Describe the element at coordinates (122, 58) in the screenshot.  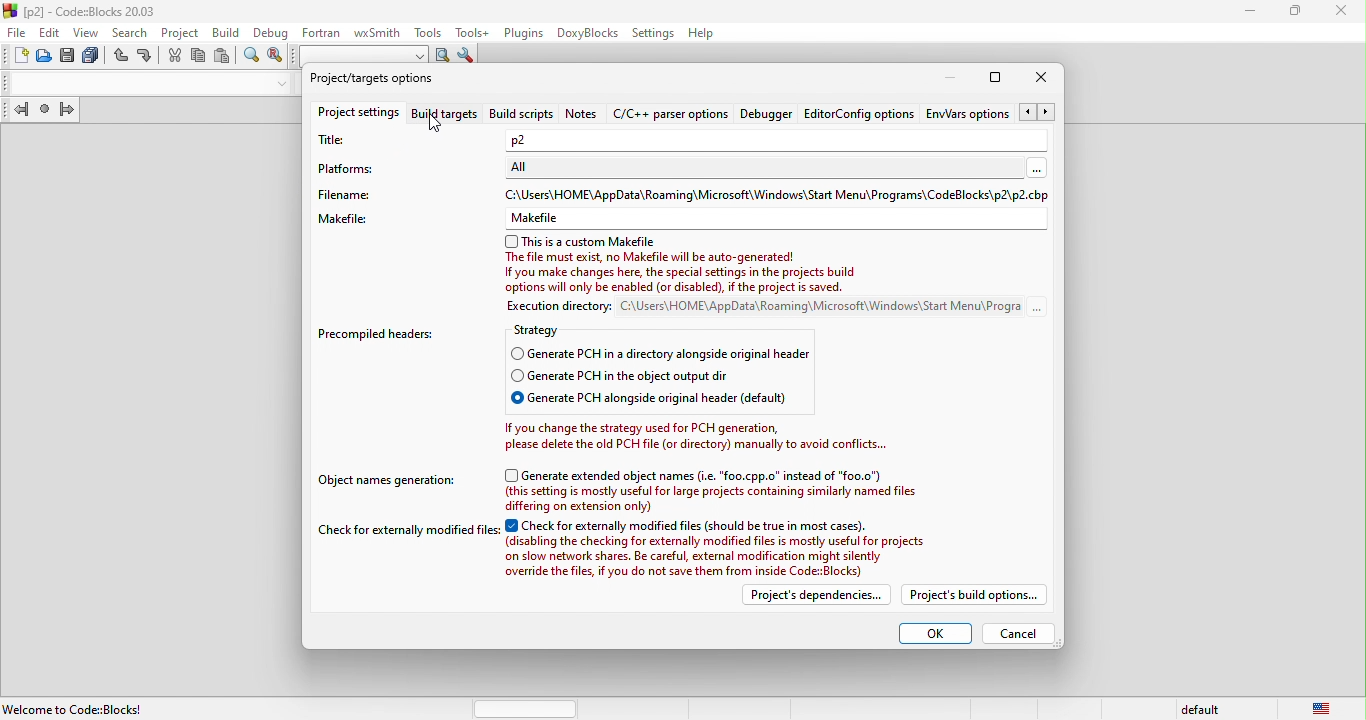
I see `undo` at that location.